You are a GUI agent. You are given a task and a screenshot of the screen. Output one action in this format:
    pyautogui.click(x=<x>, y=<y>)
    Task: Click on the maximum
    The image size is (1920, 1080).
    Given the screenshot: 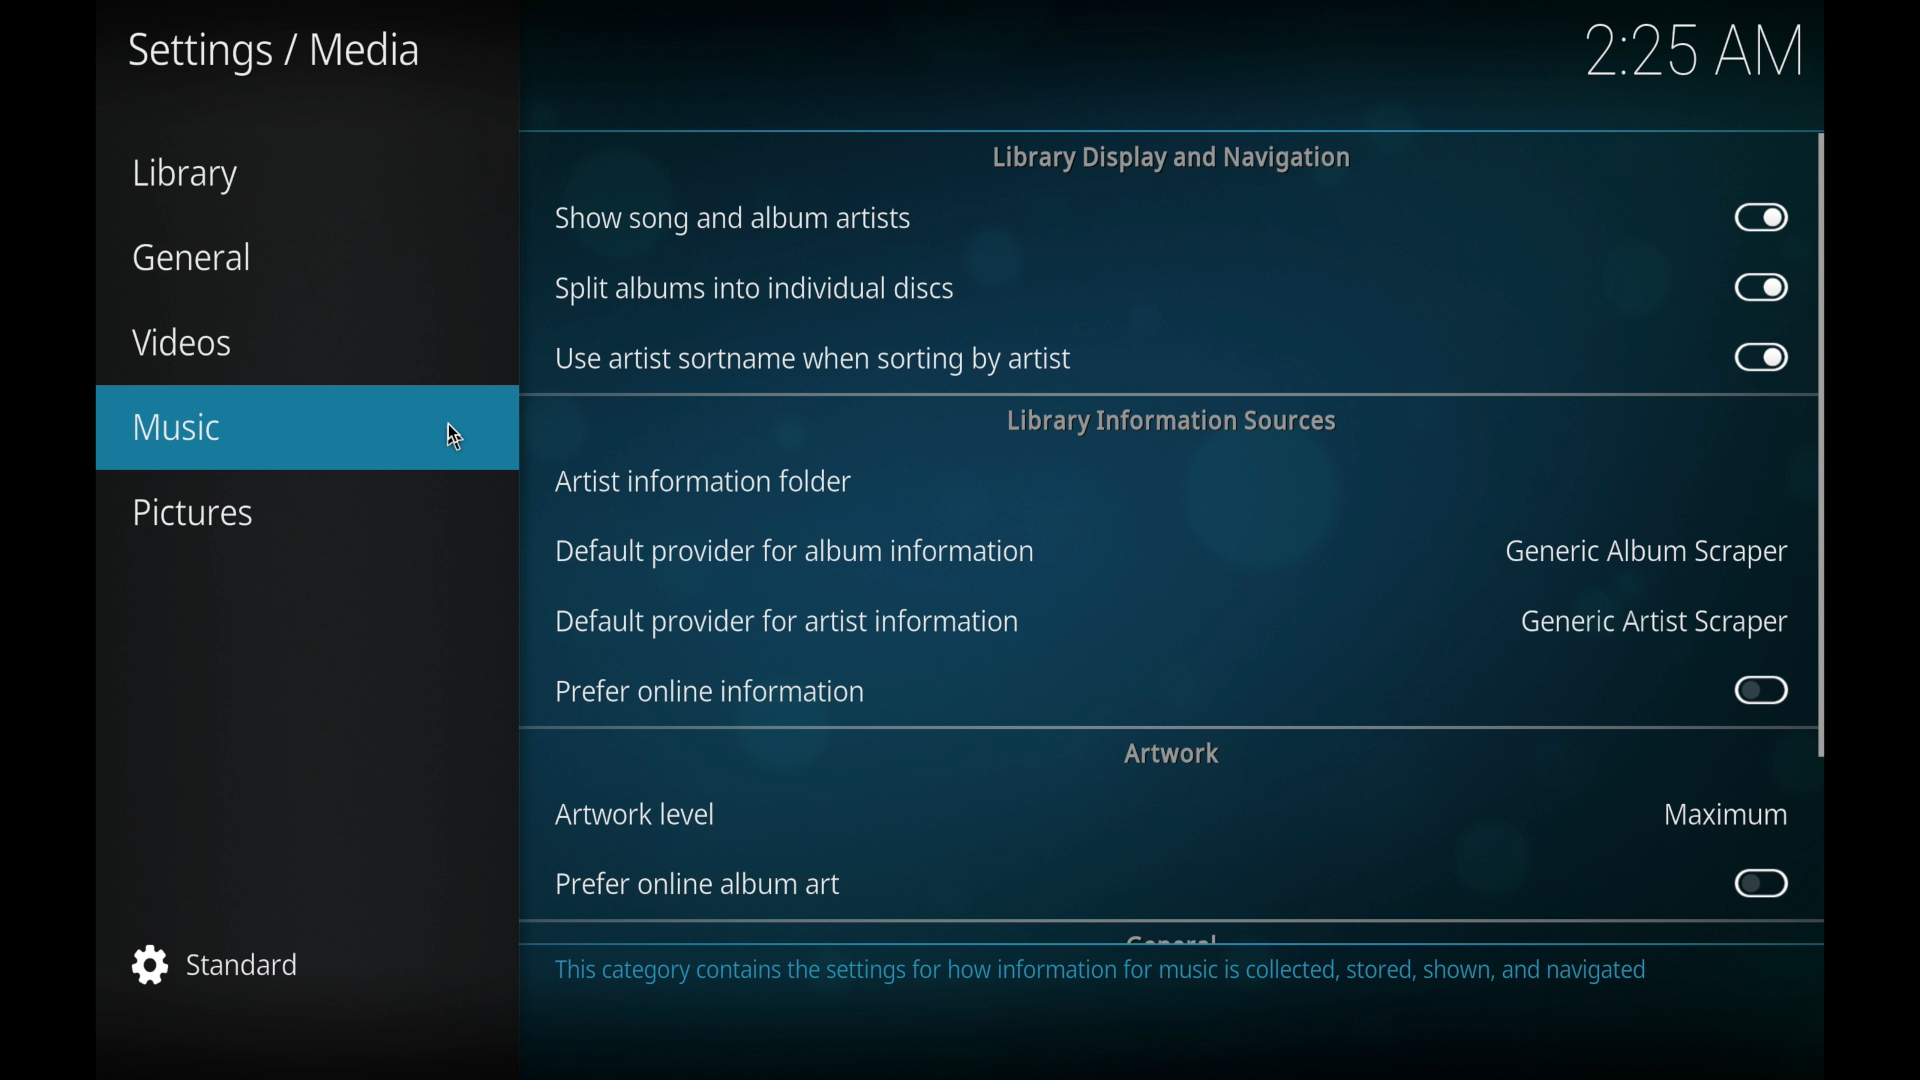 What is the action you would take?
    pyautogui.click(x=1723, y=814)
    